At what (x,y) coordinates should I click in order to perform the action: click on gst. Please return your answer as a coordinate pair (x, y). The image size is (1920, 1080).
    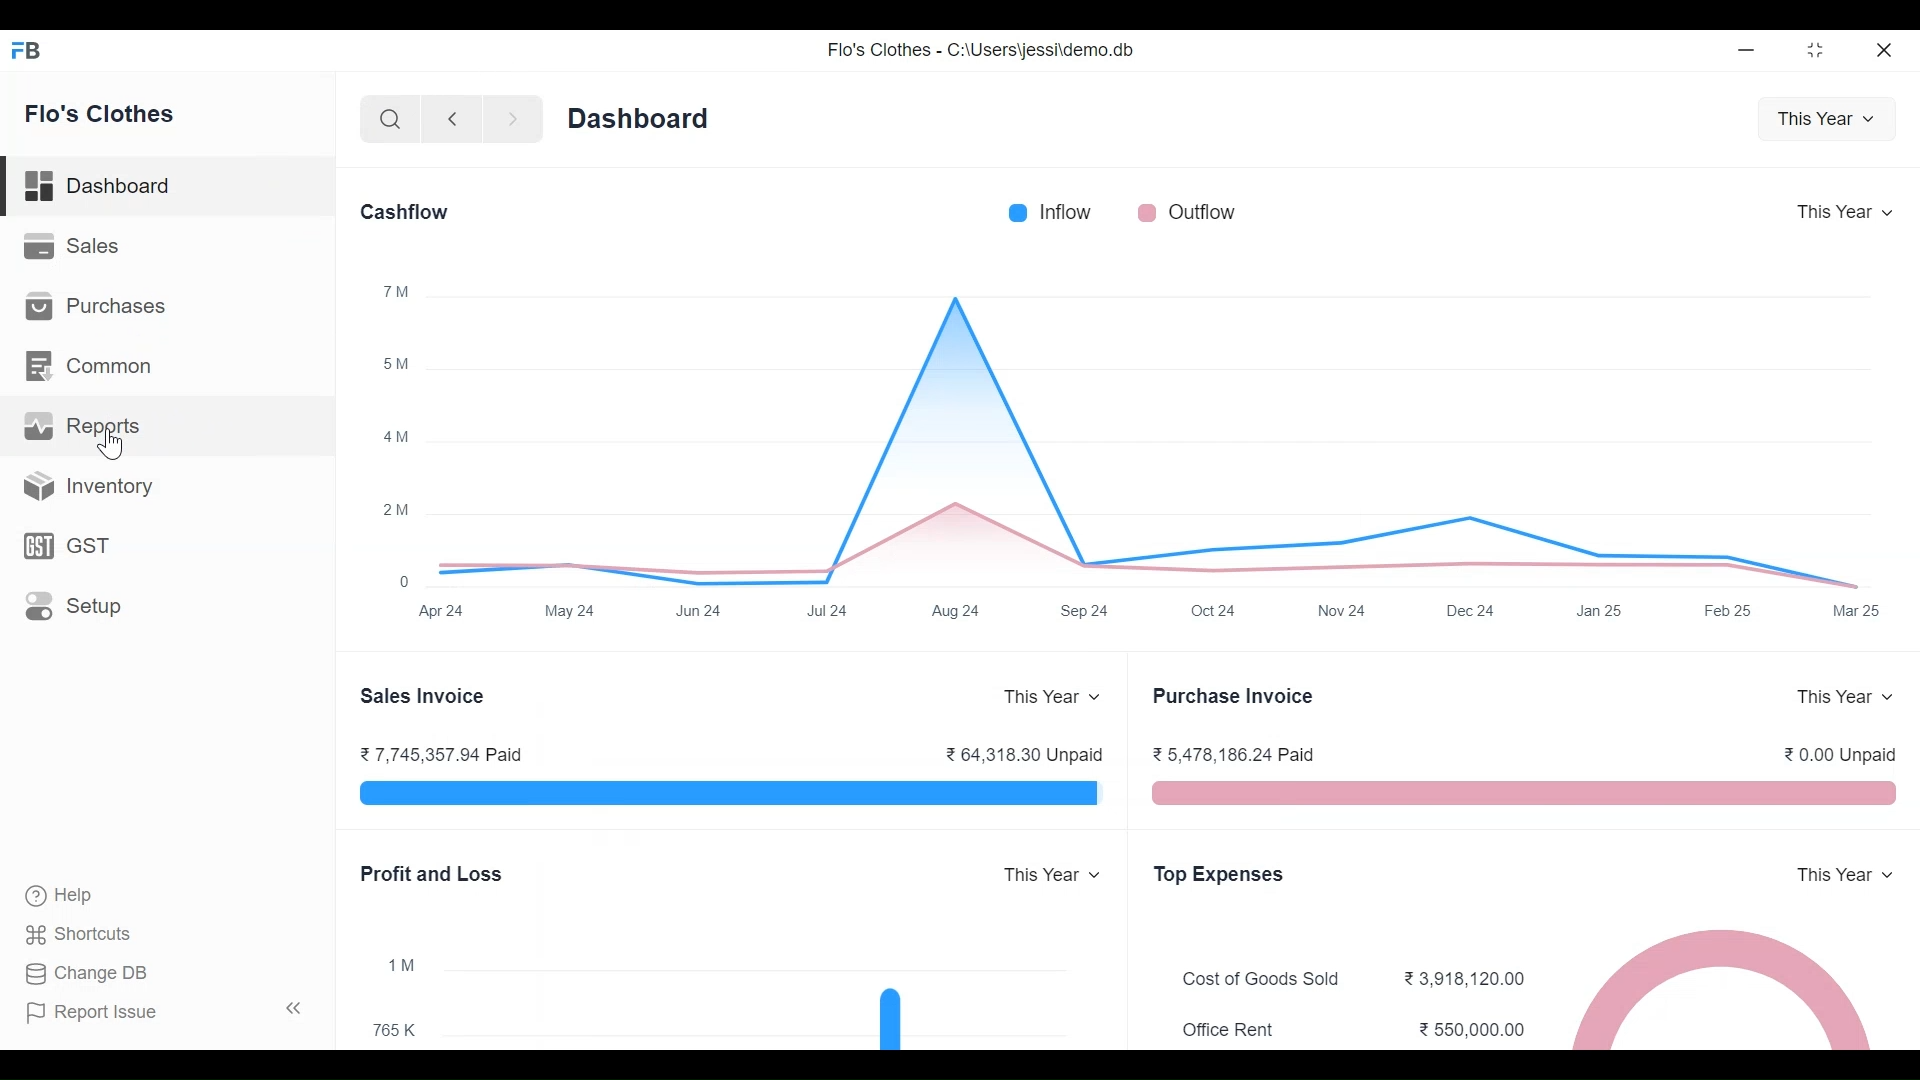
    Looking at the image, I should click on (69, 546).